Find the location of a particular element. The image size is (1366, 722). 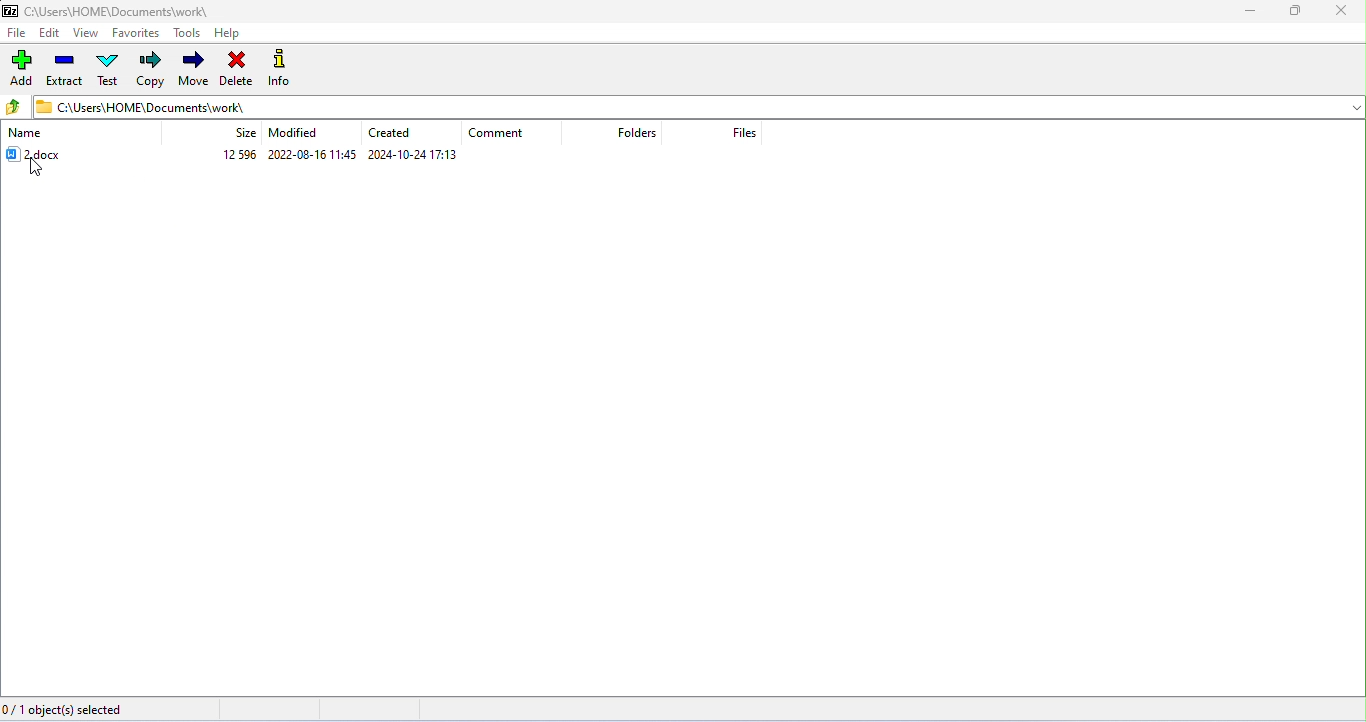

modified is located at coordinates (293, 133).